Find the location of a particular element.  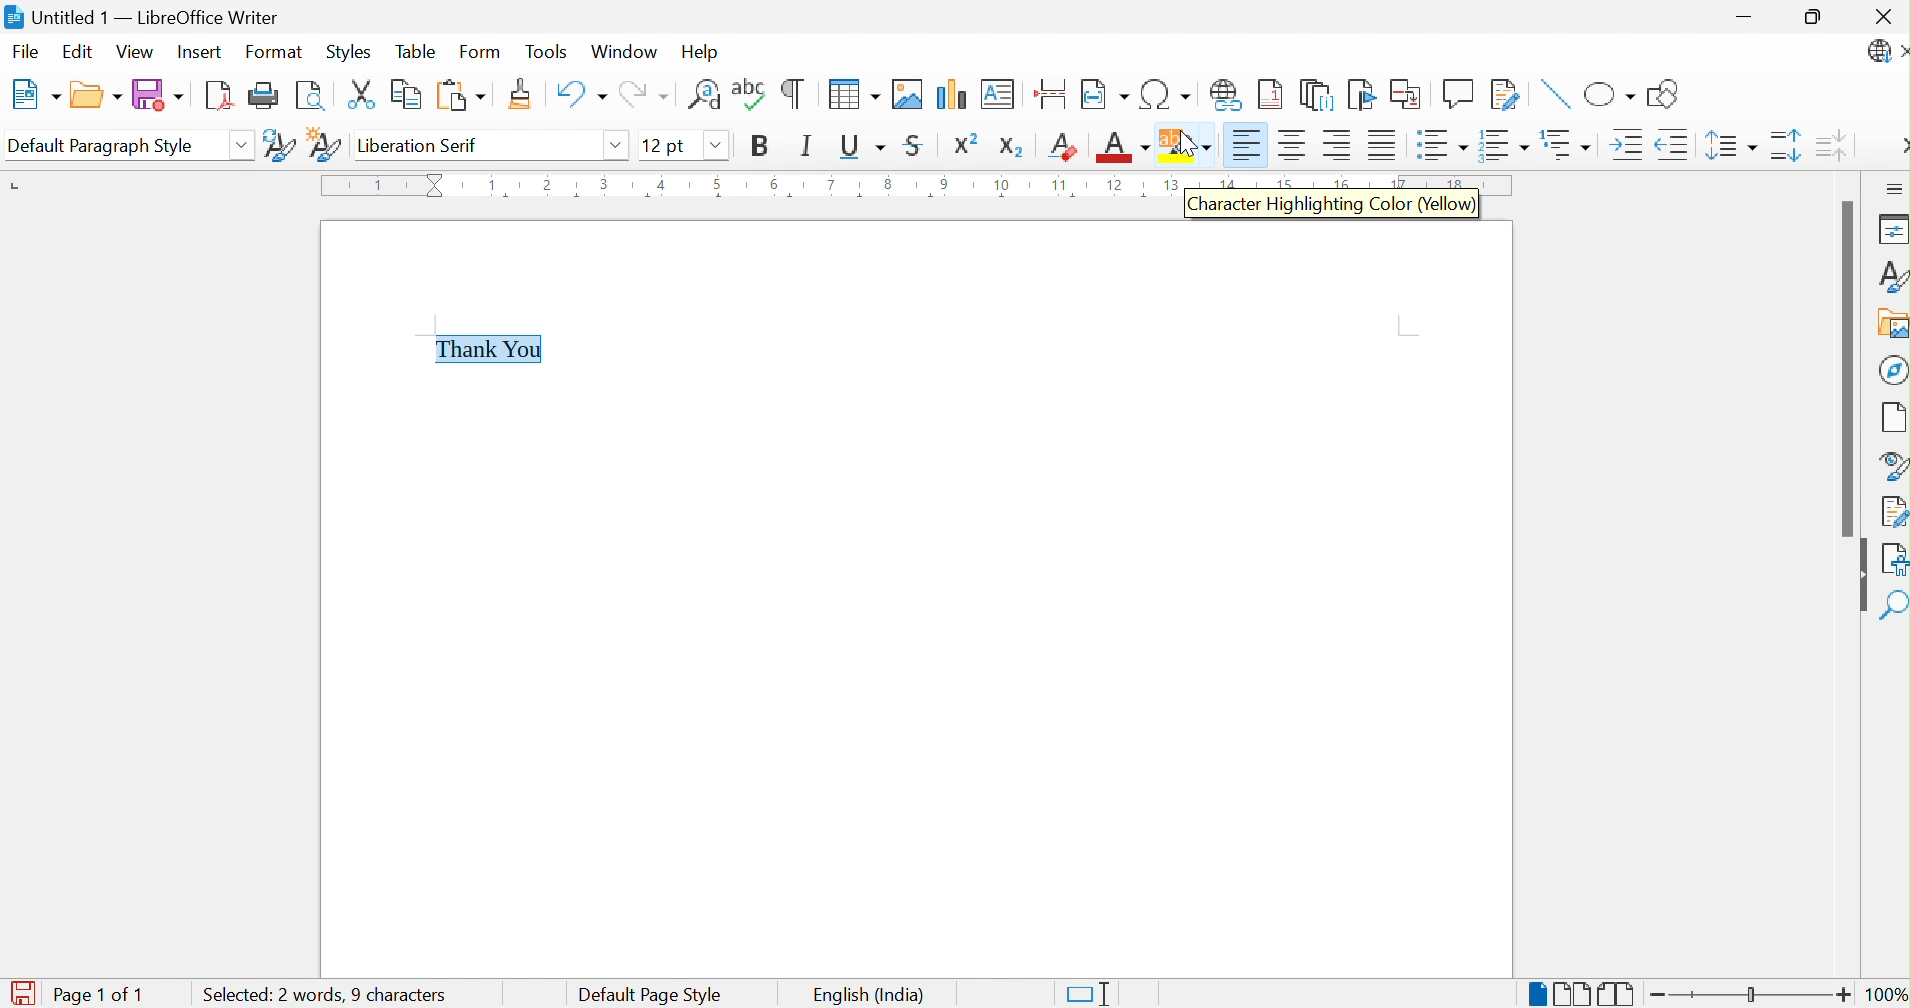

Default Page Style is located at coordinates (652, 993).